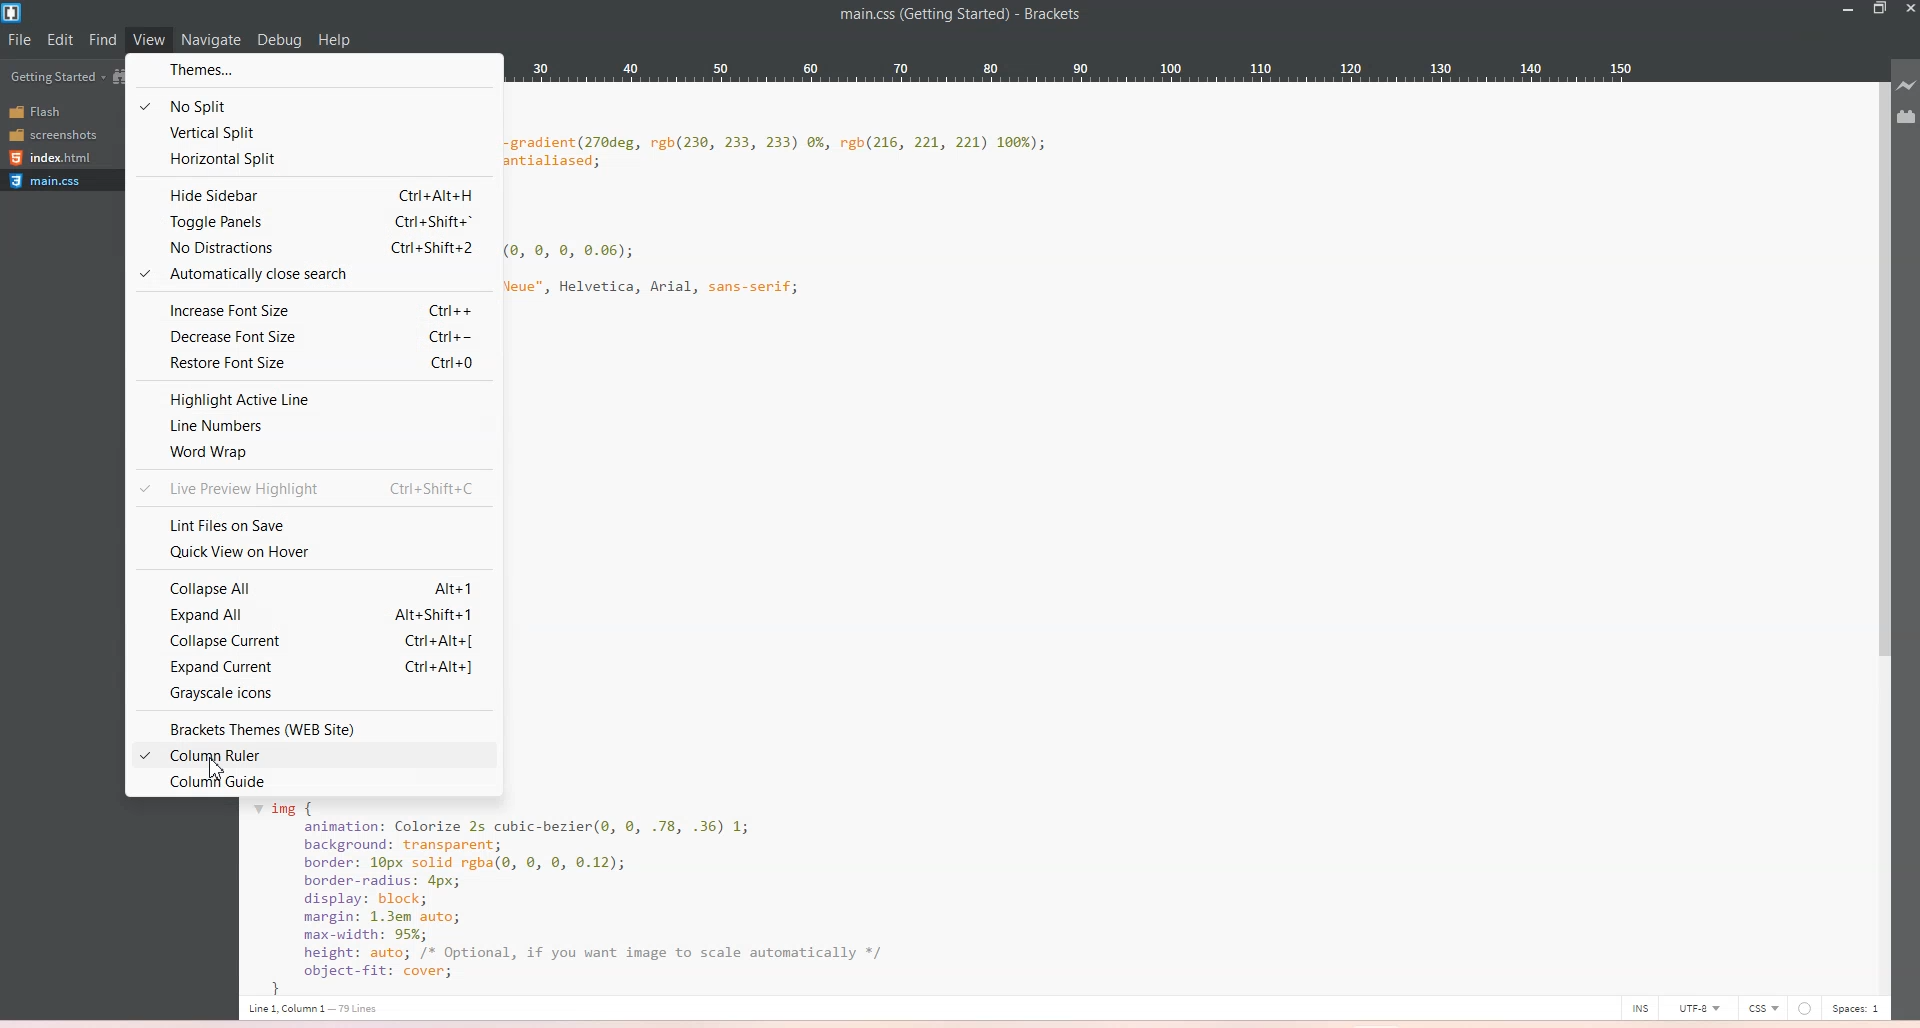  What do you see at coordinates (61, 40) in the screenshot?
I see `Edit` at bounding box center [61, 40].